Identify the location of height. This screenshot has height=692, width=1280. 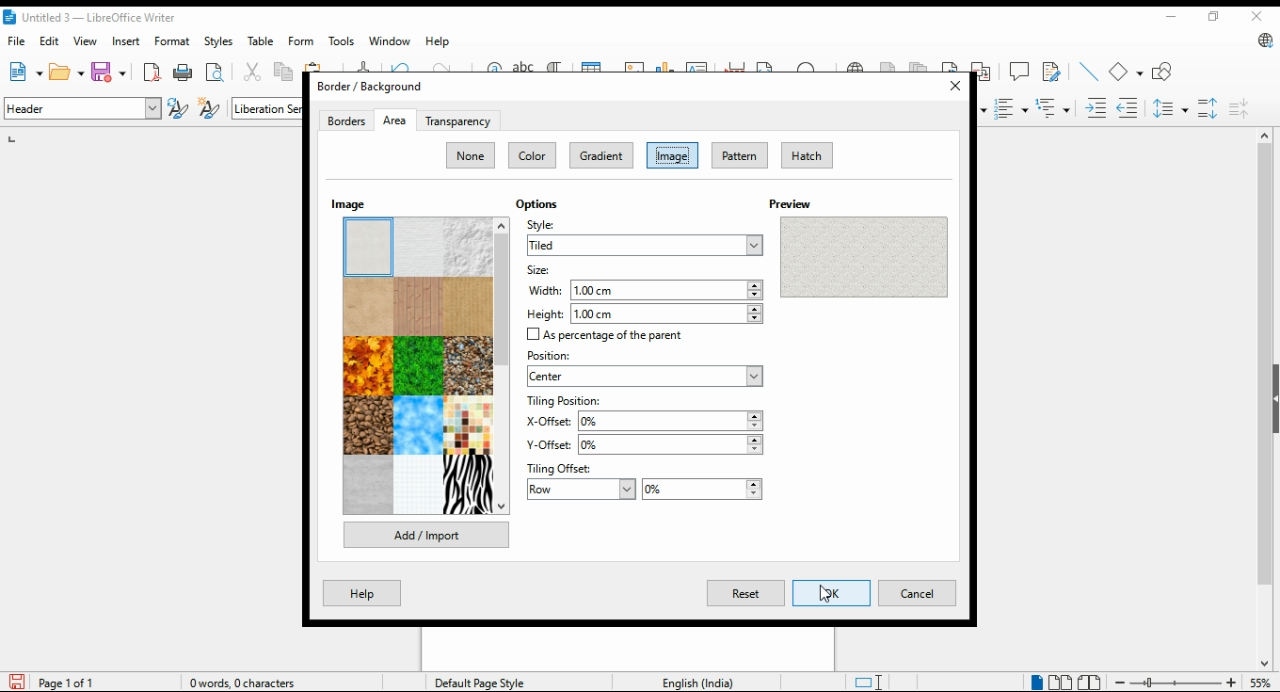
(647, 314).